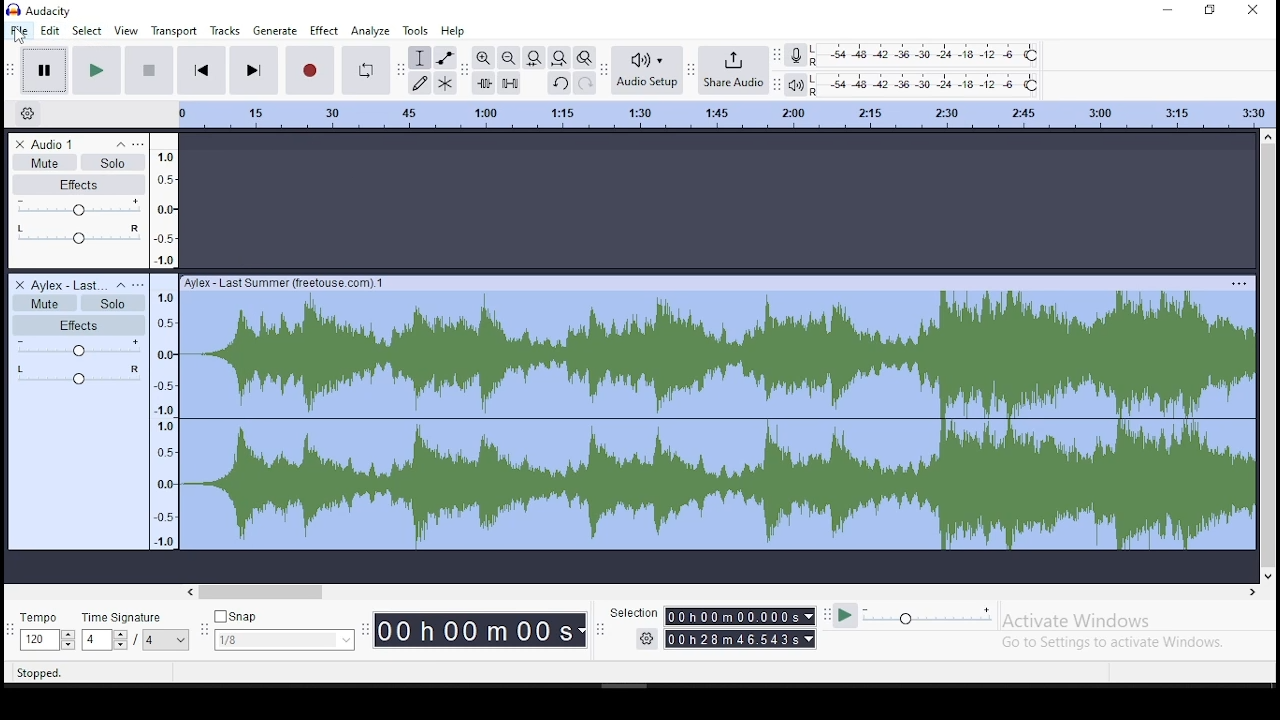 The height and width of the screenshot is (720, 1280). What do you see at coordinates (452, 31) in the screenshot?
I see `help` at bounding box center [452, 31].